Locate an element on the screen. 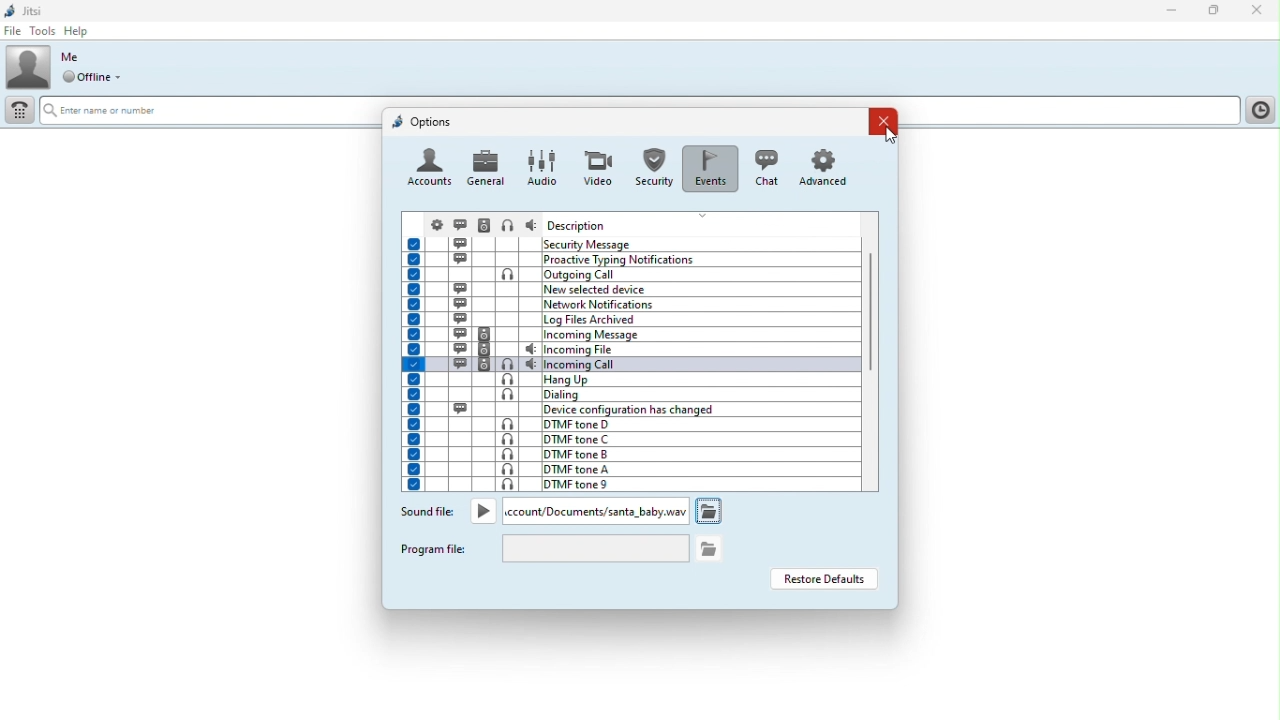  Play button is located at coordinates (484, 511).